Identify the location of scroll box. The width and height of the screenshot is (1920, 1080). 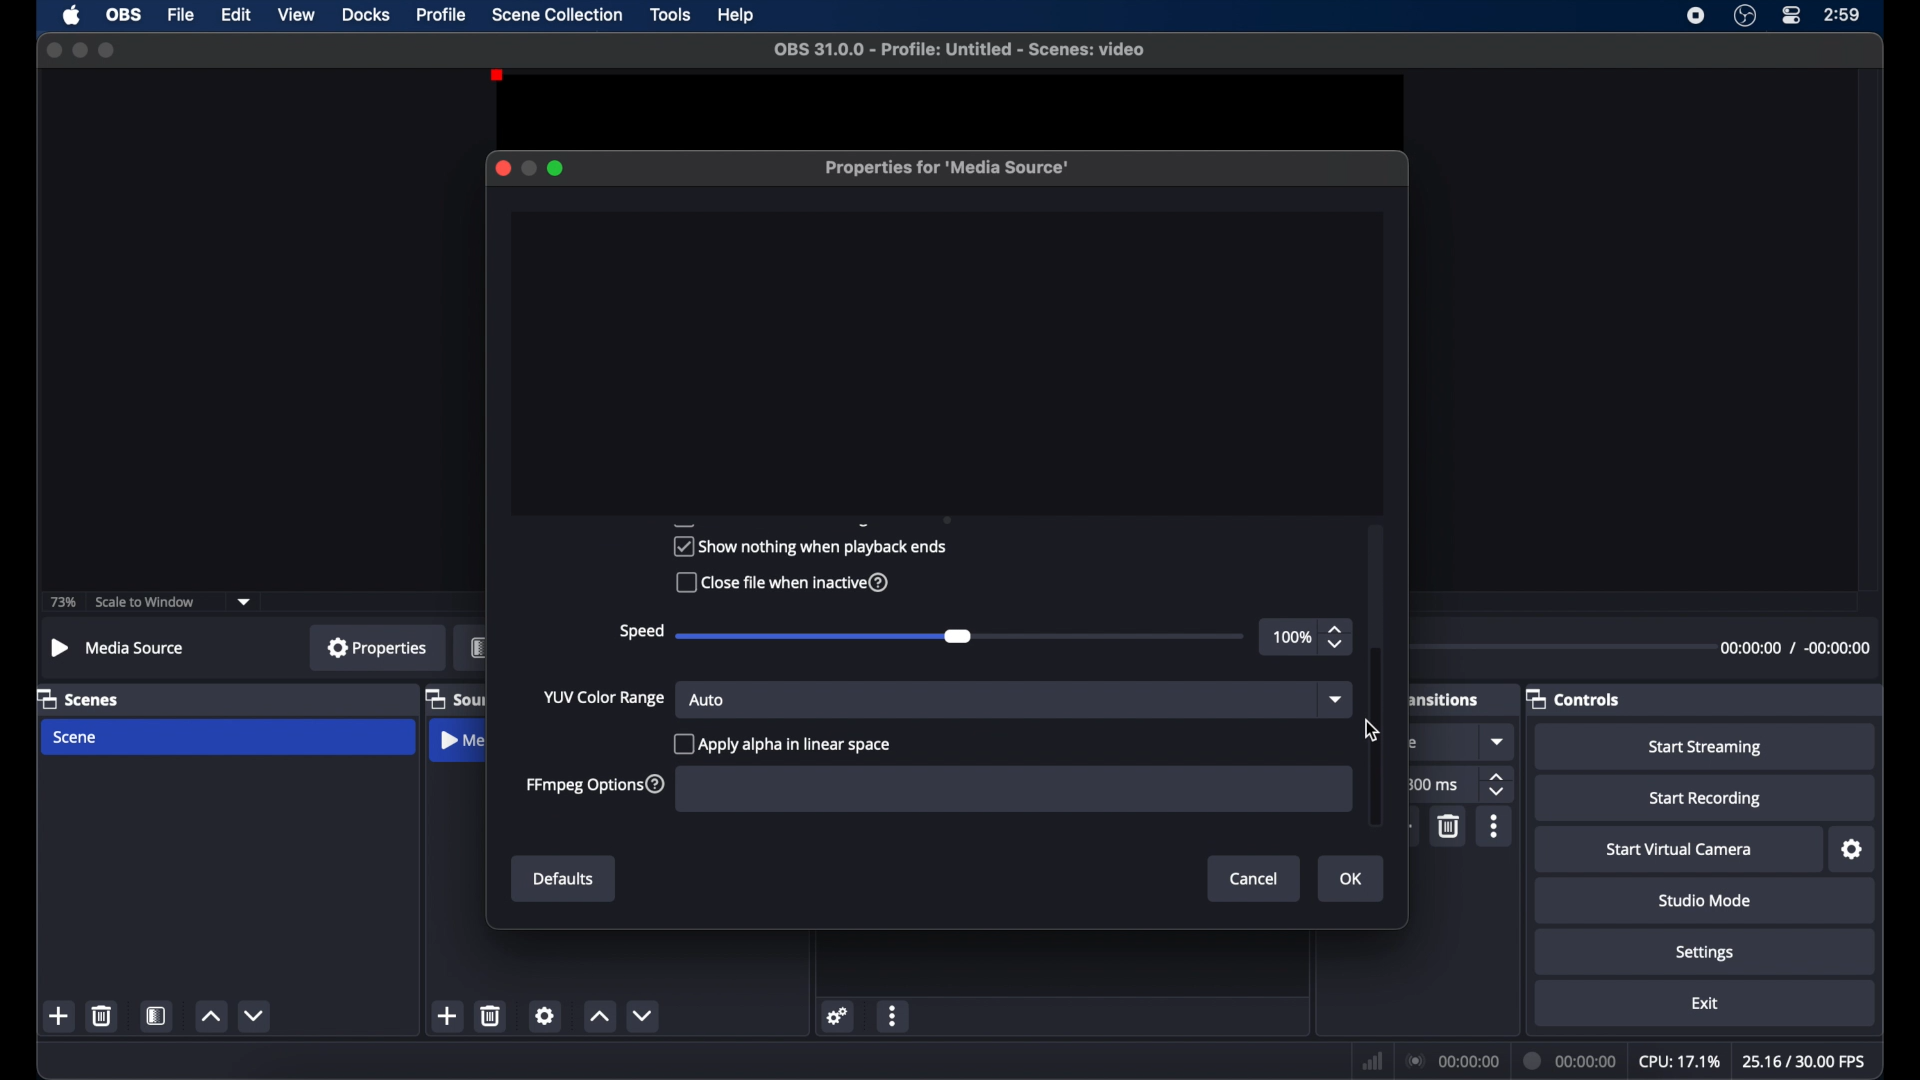
(1378, 737).